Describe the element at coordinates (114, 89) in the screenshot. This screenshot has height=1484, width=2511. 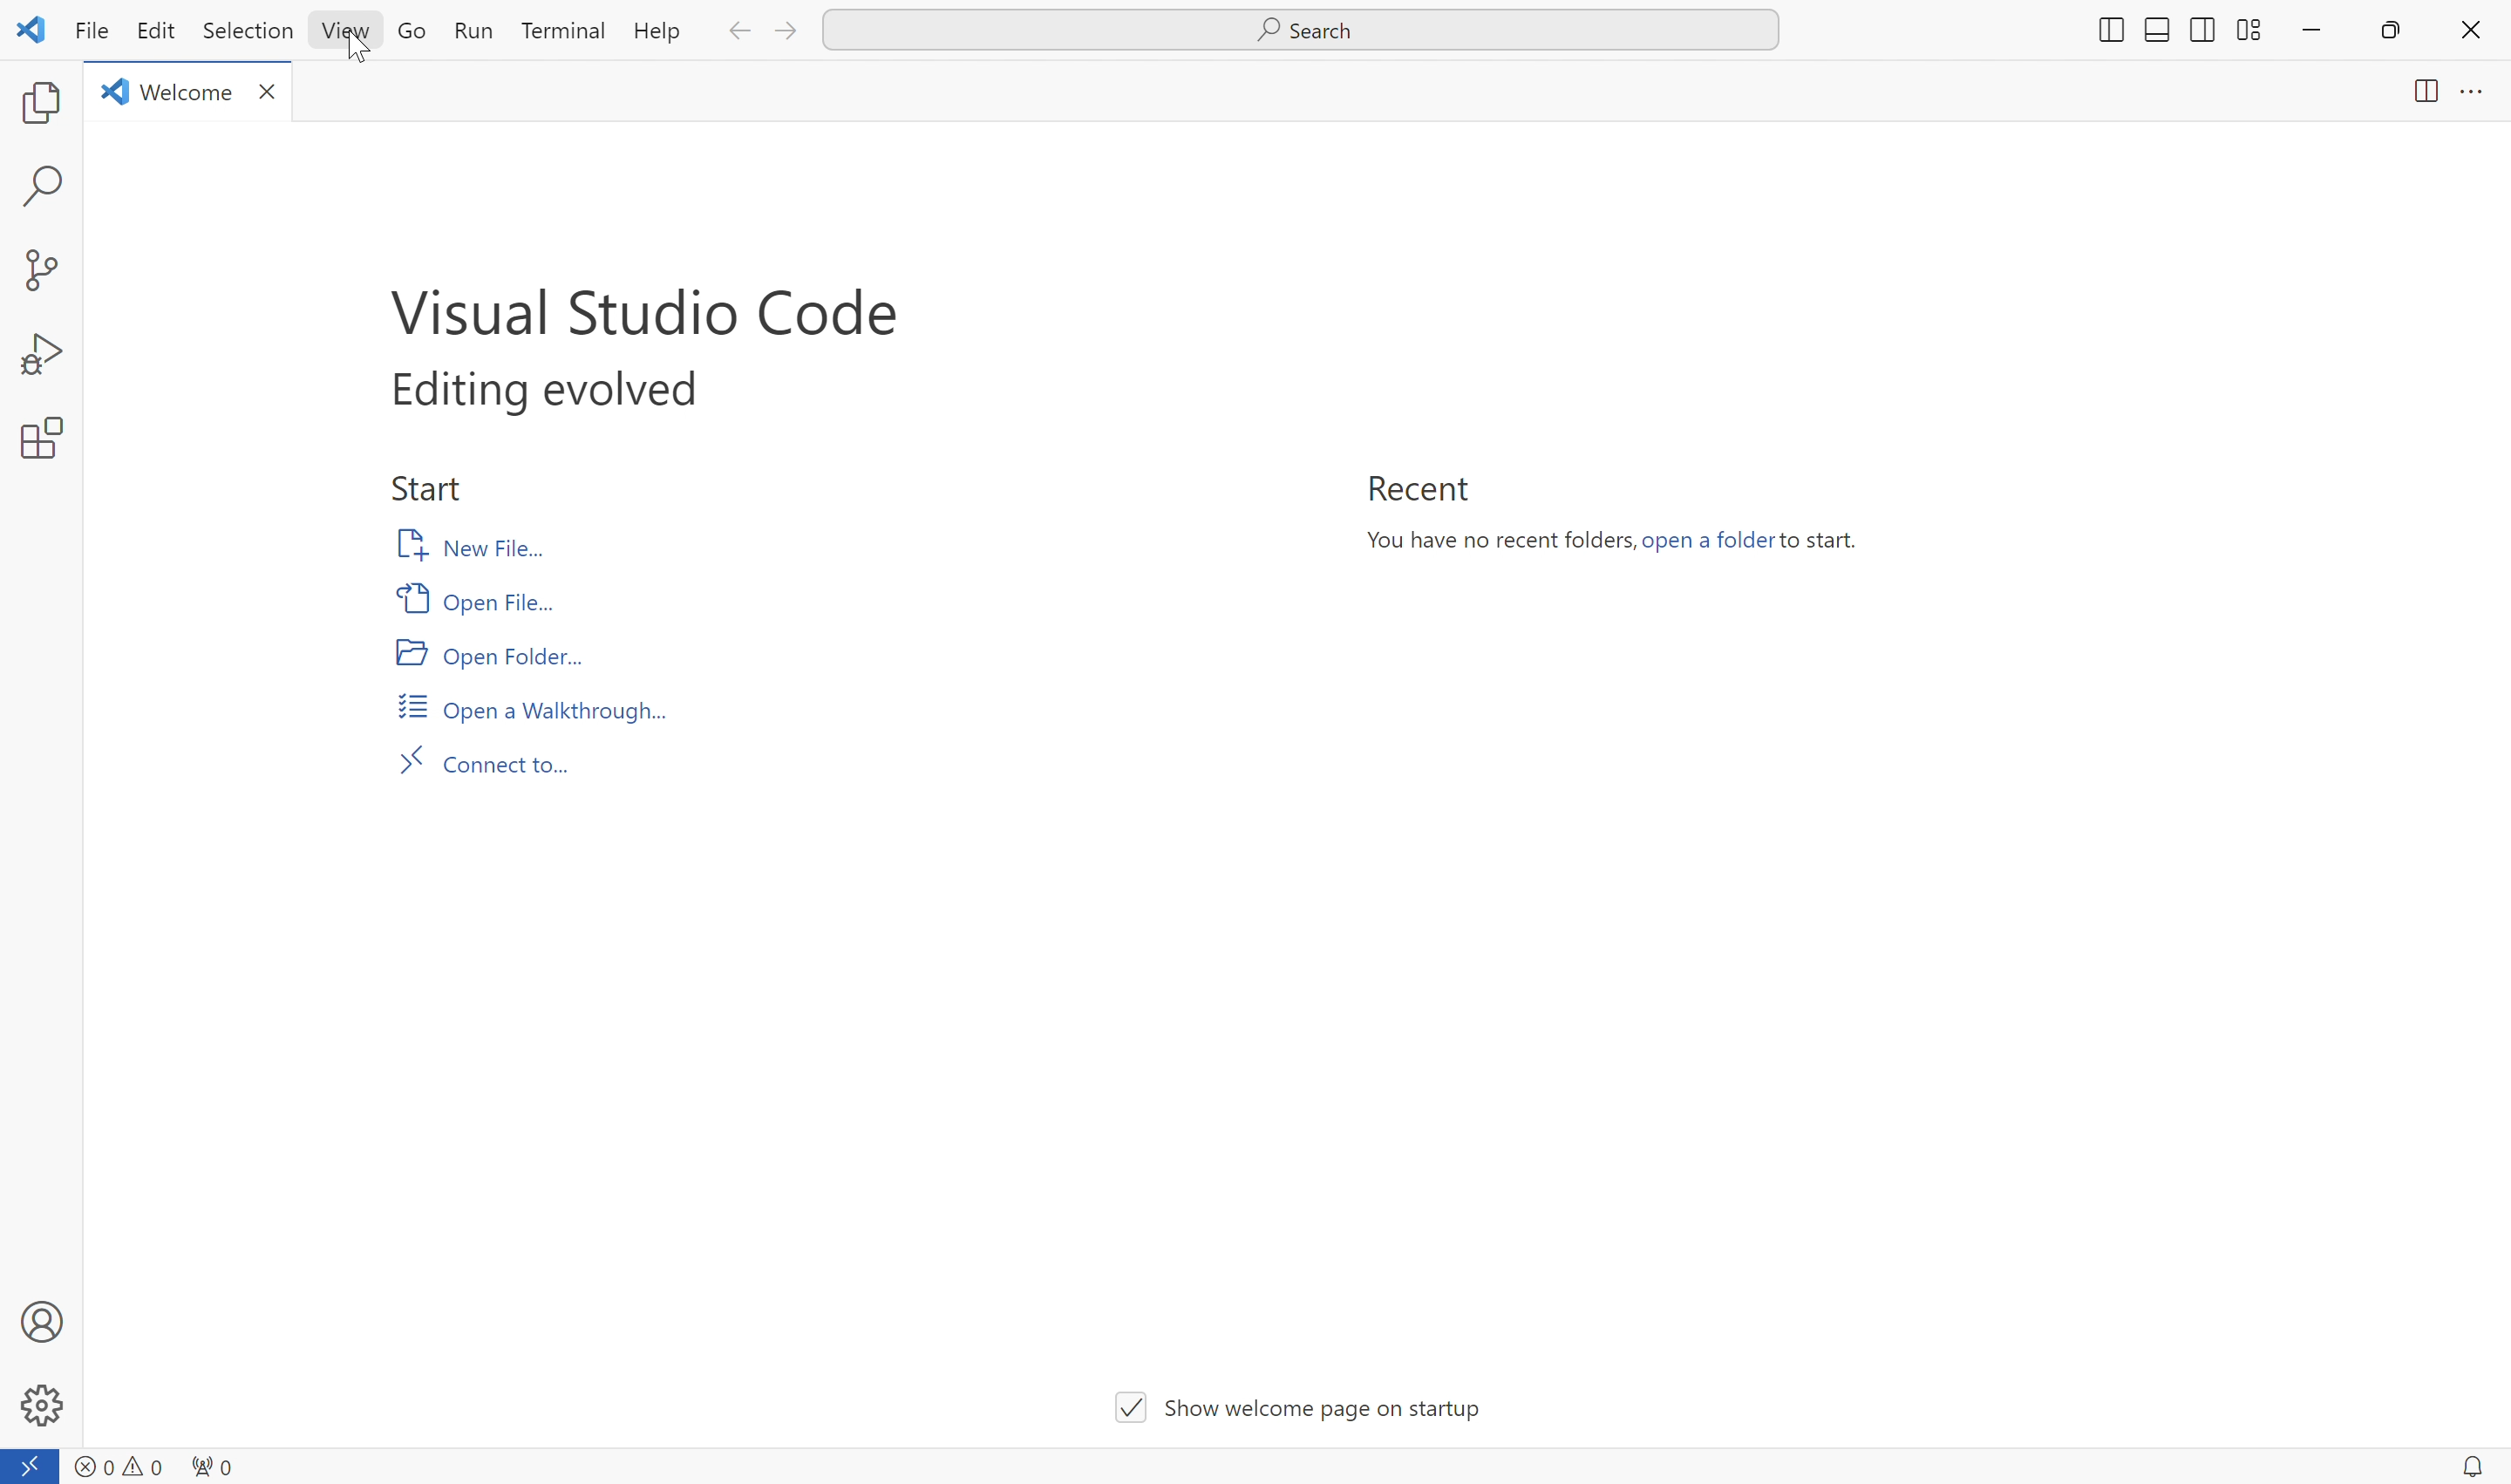
I see `logo` at that location.